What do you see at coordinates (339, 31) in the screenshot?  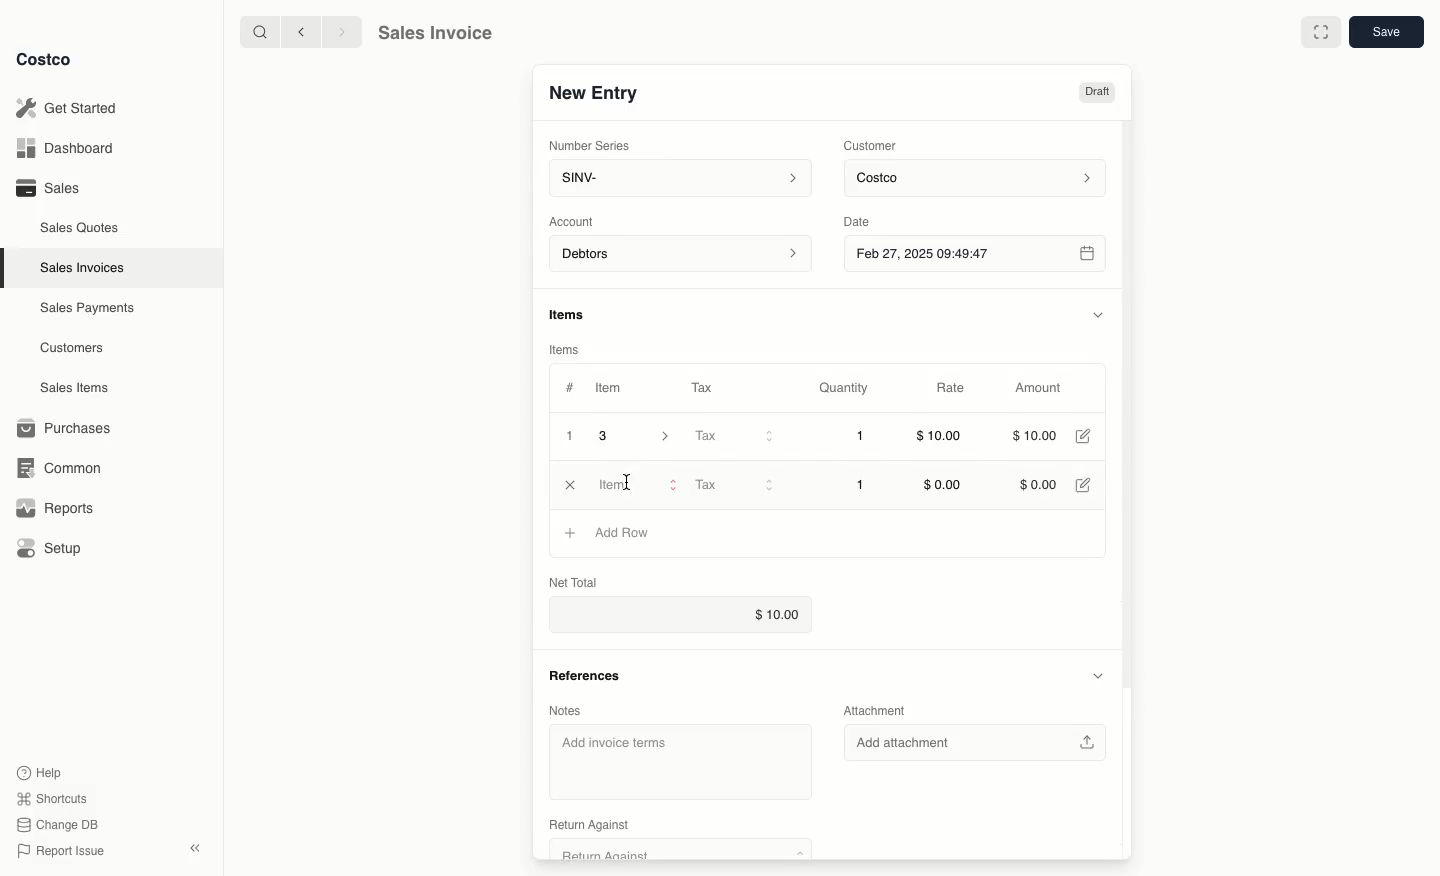 I see `forward` at bounding box center [339, 31].